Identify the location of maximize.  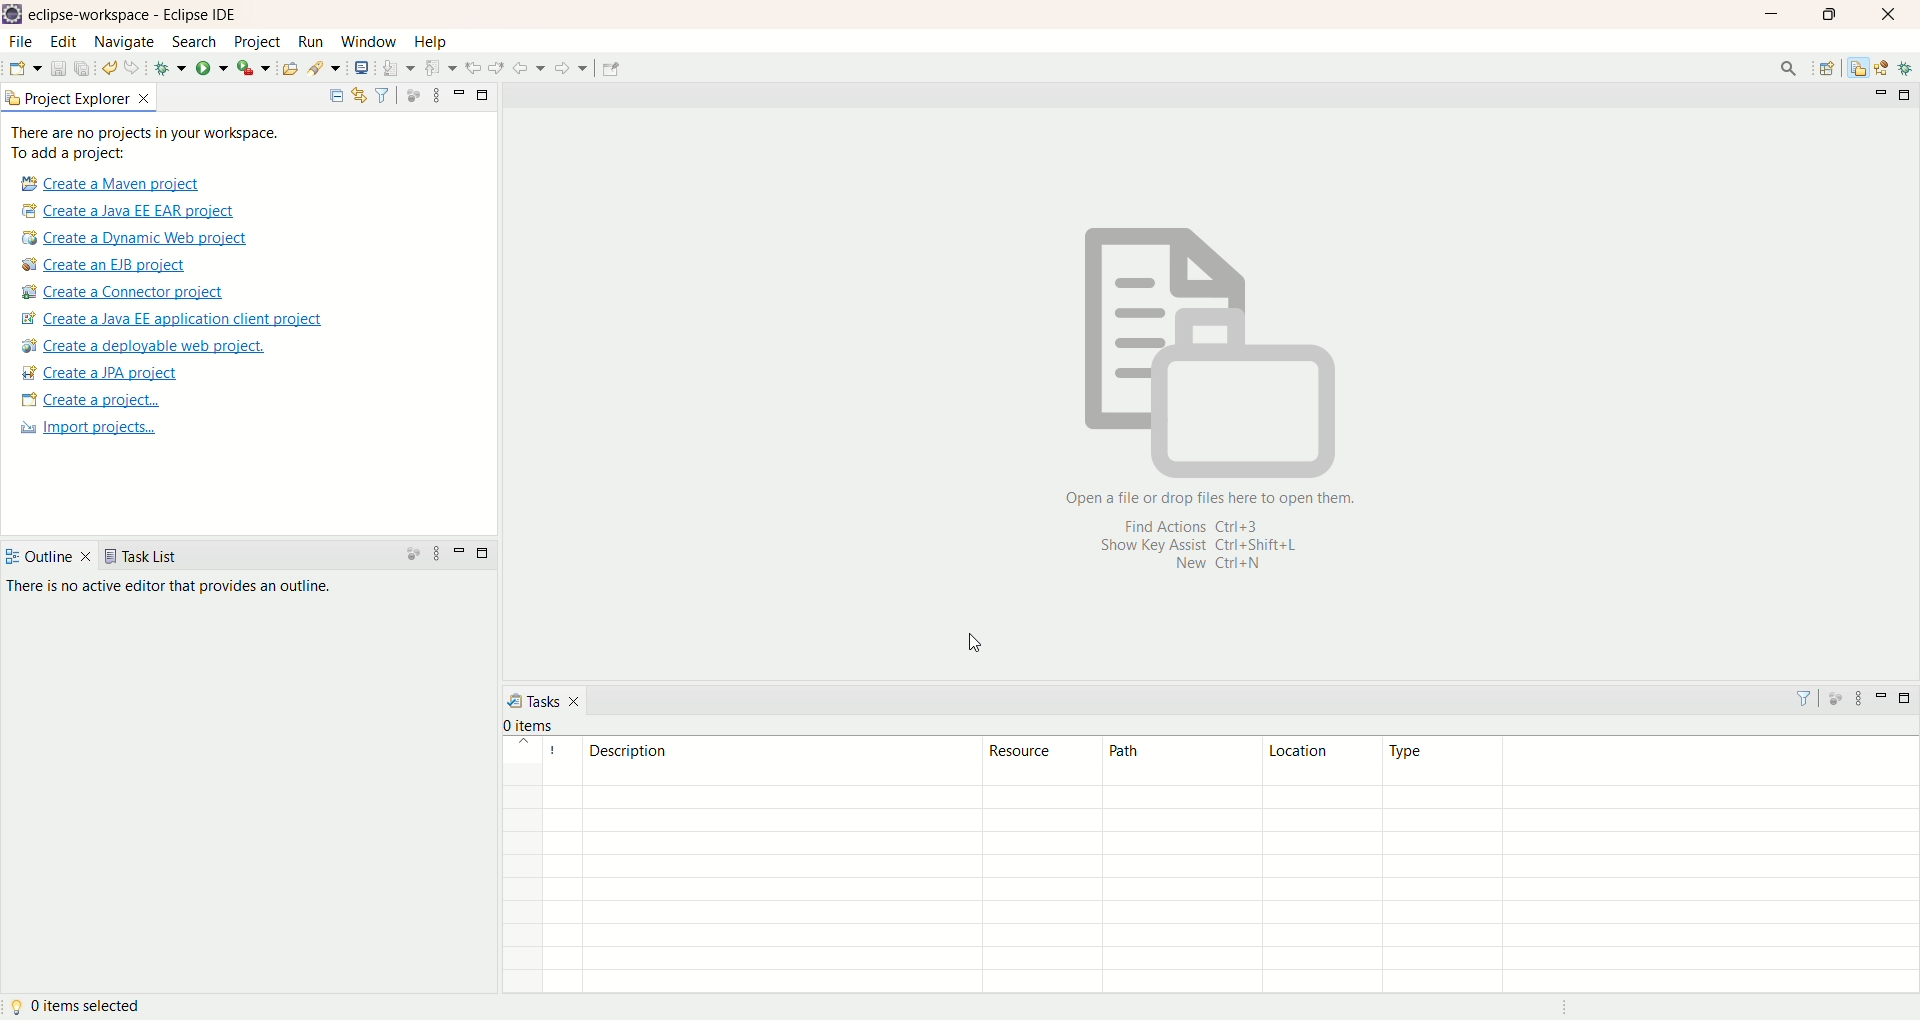
(1831, 17).